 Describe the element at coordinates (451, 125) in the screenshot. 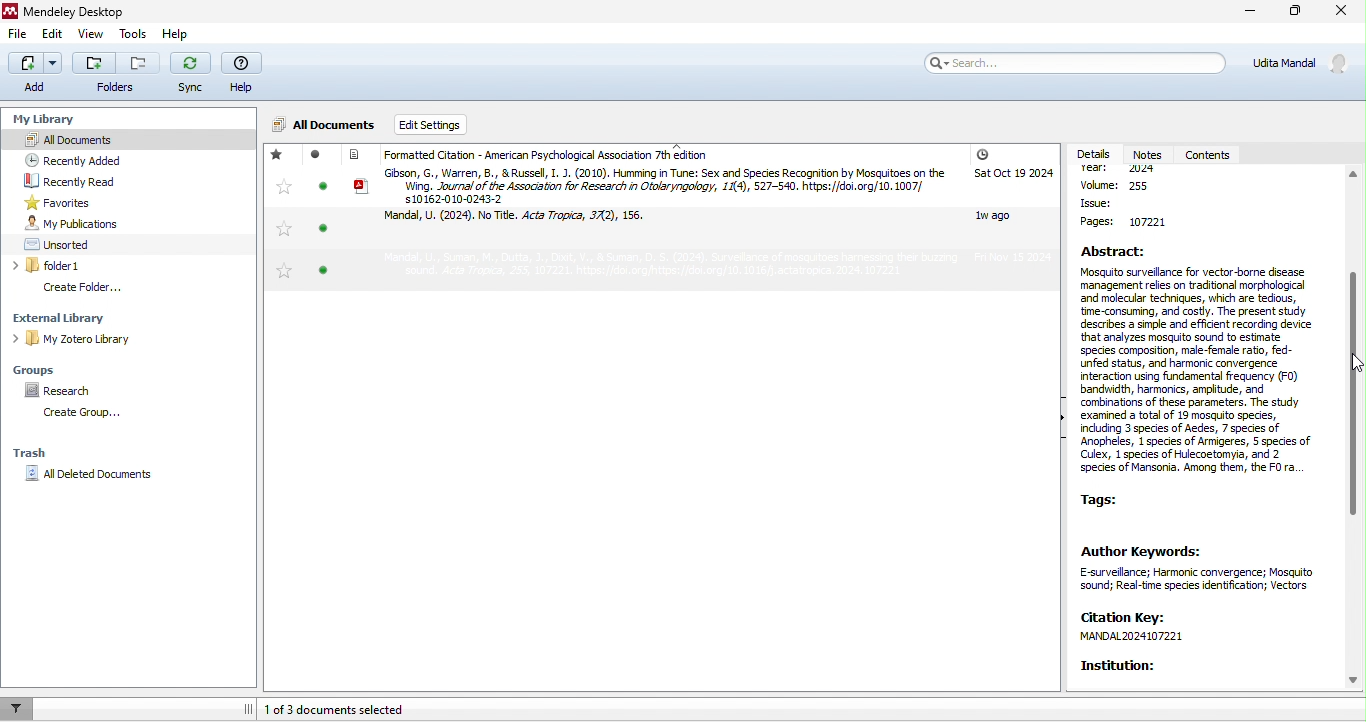

I see `edit settings` at that location.